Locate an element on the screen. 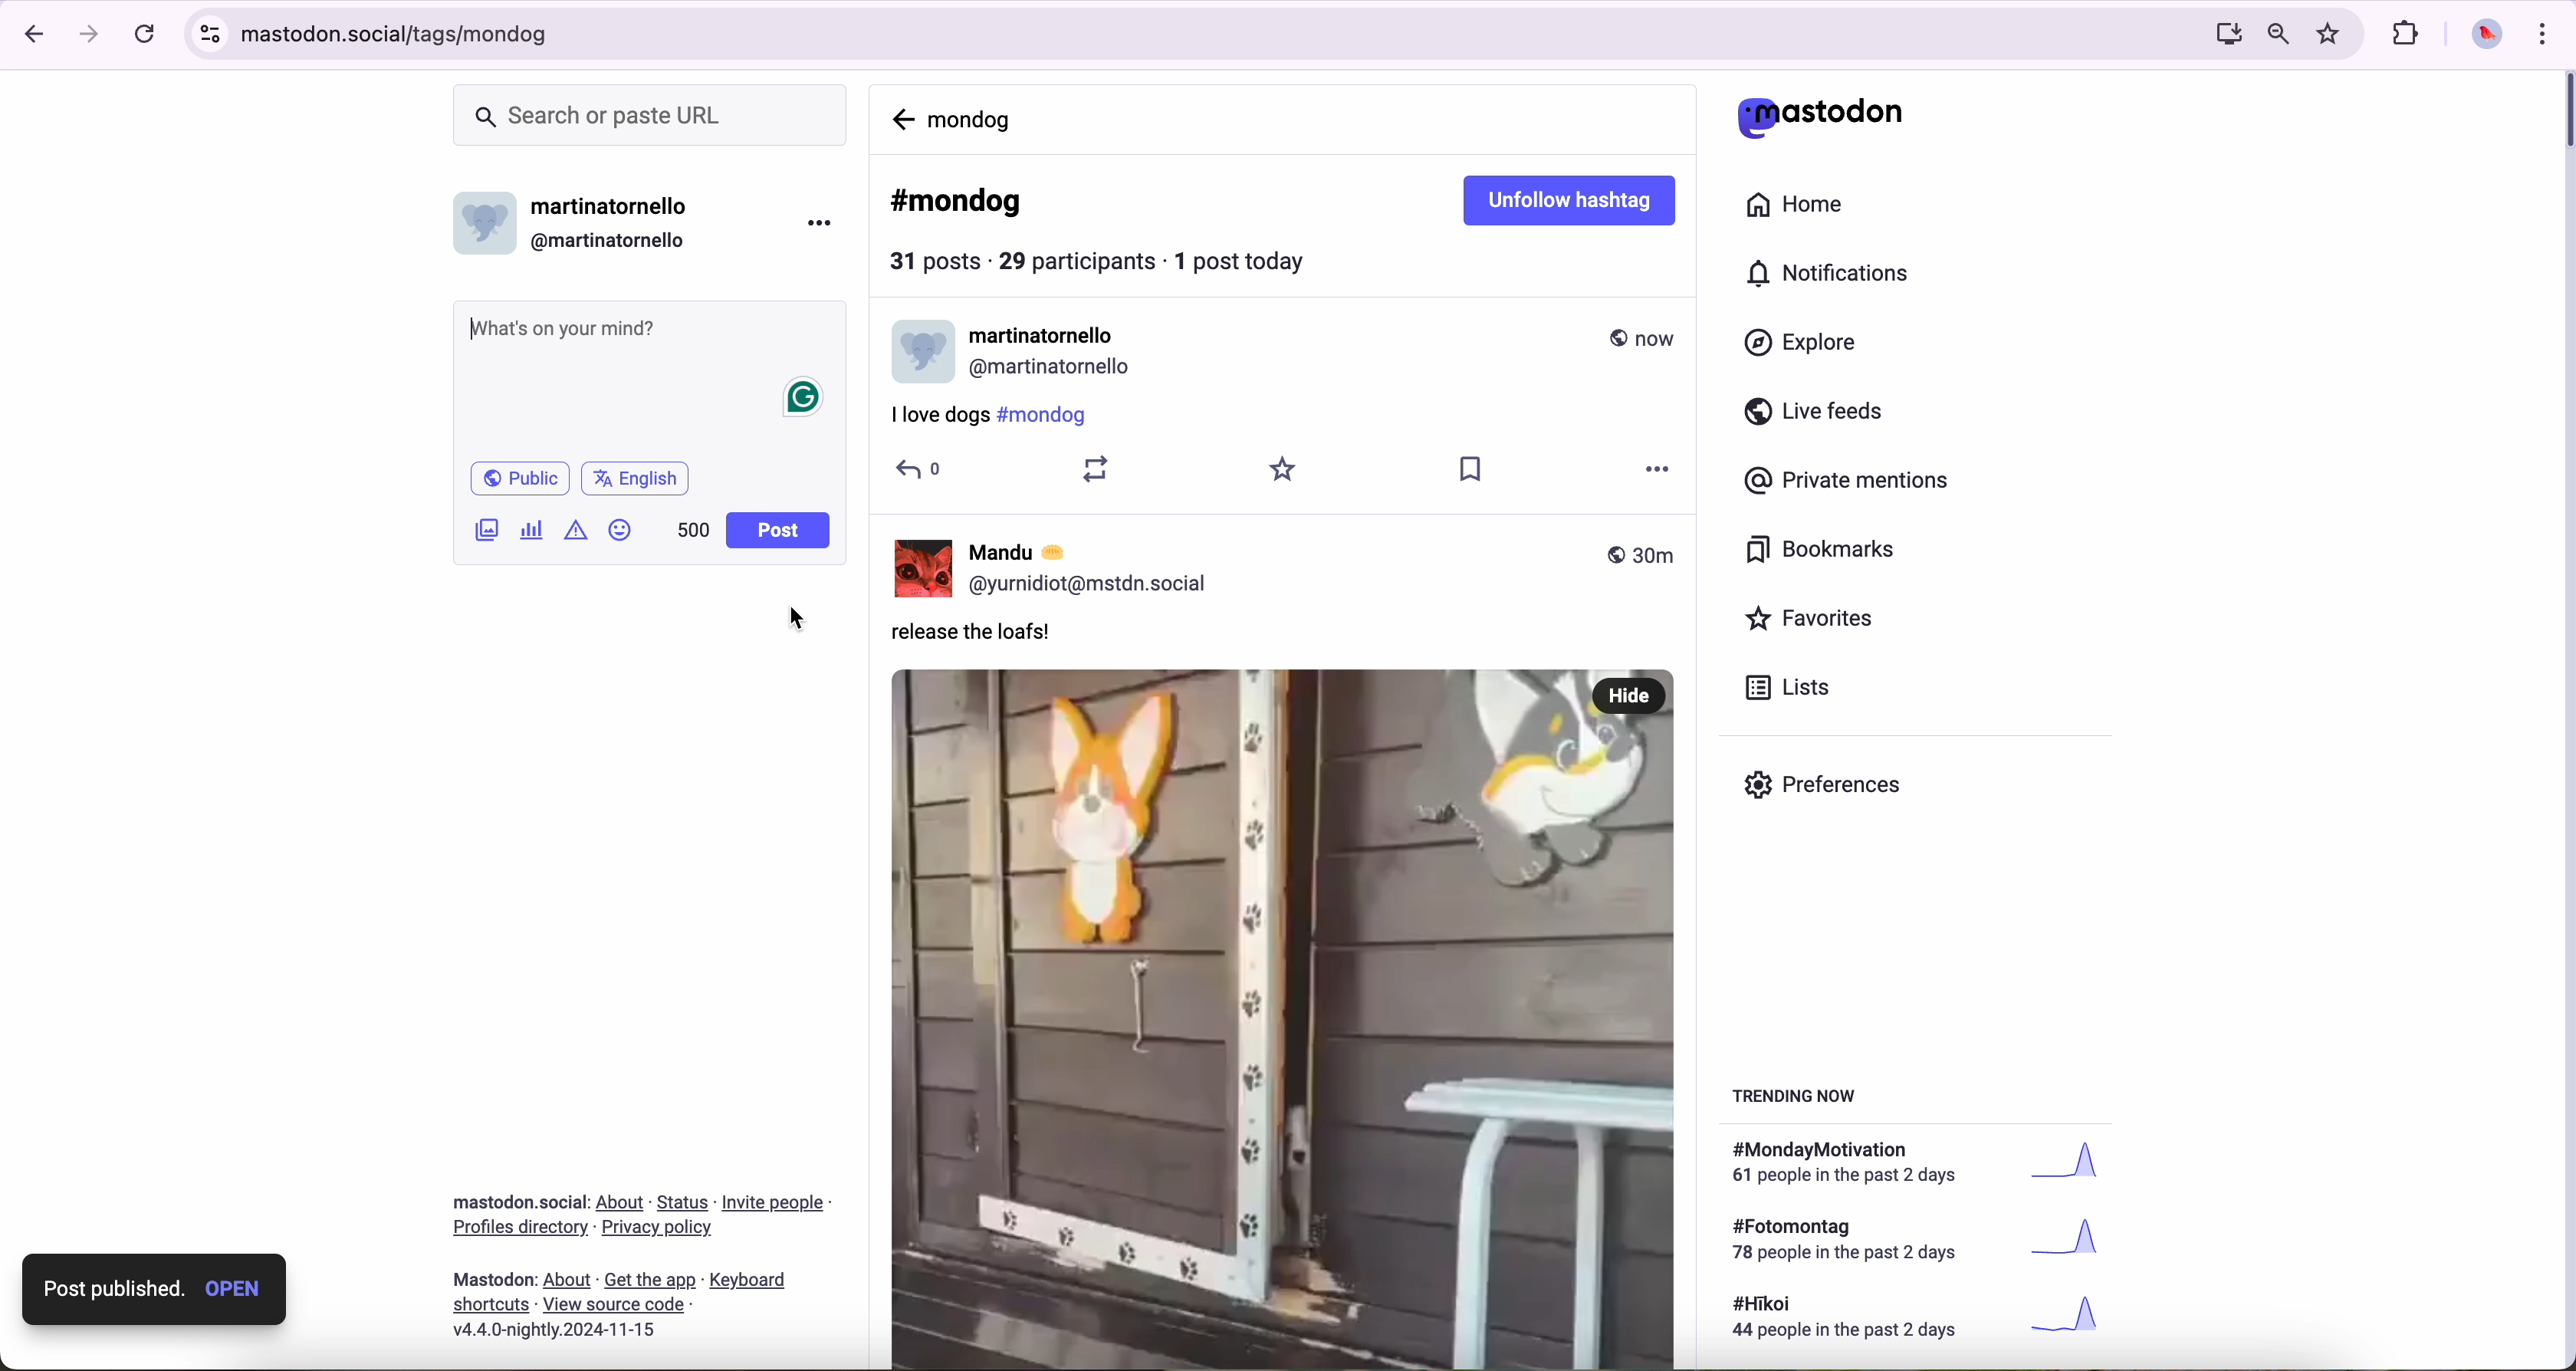  500 is located at coordinates (692, 530).